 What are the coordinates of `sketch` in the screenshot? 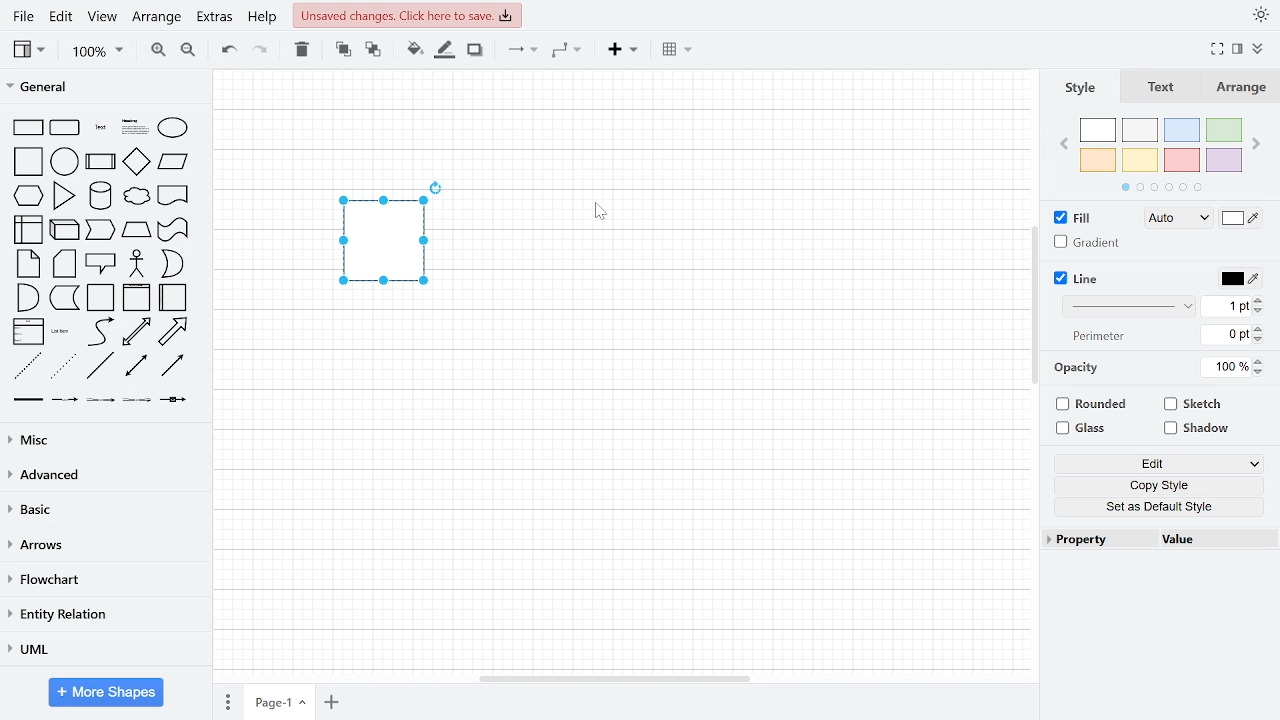 It's located at (1194, 406).